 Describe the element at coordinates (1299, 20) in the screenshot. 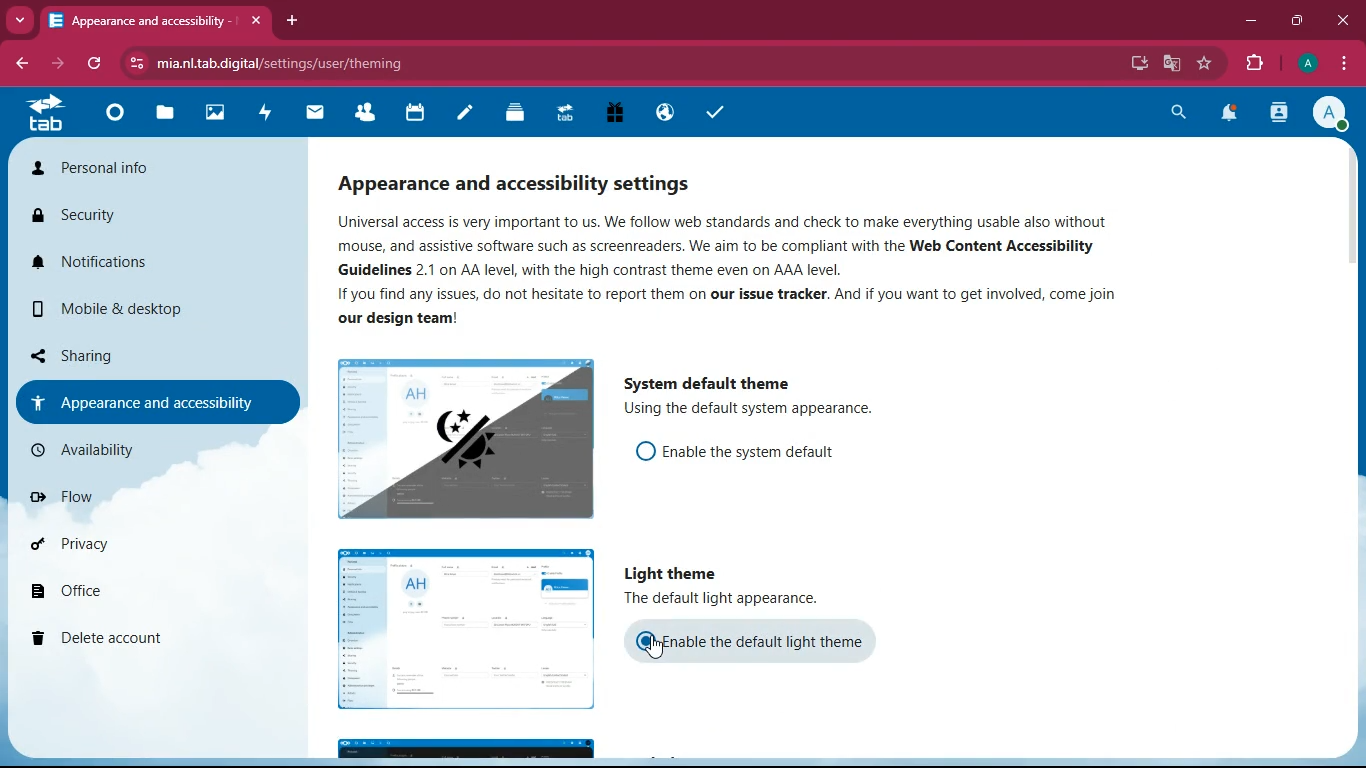

I see `maximize` at that location.